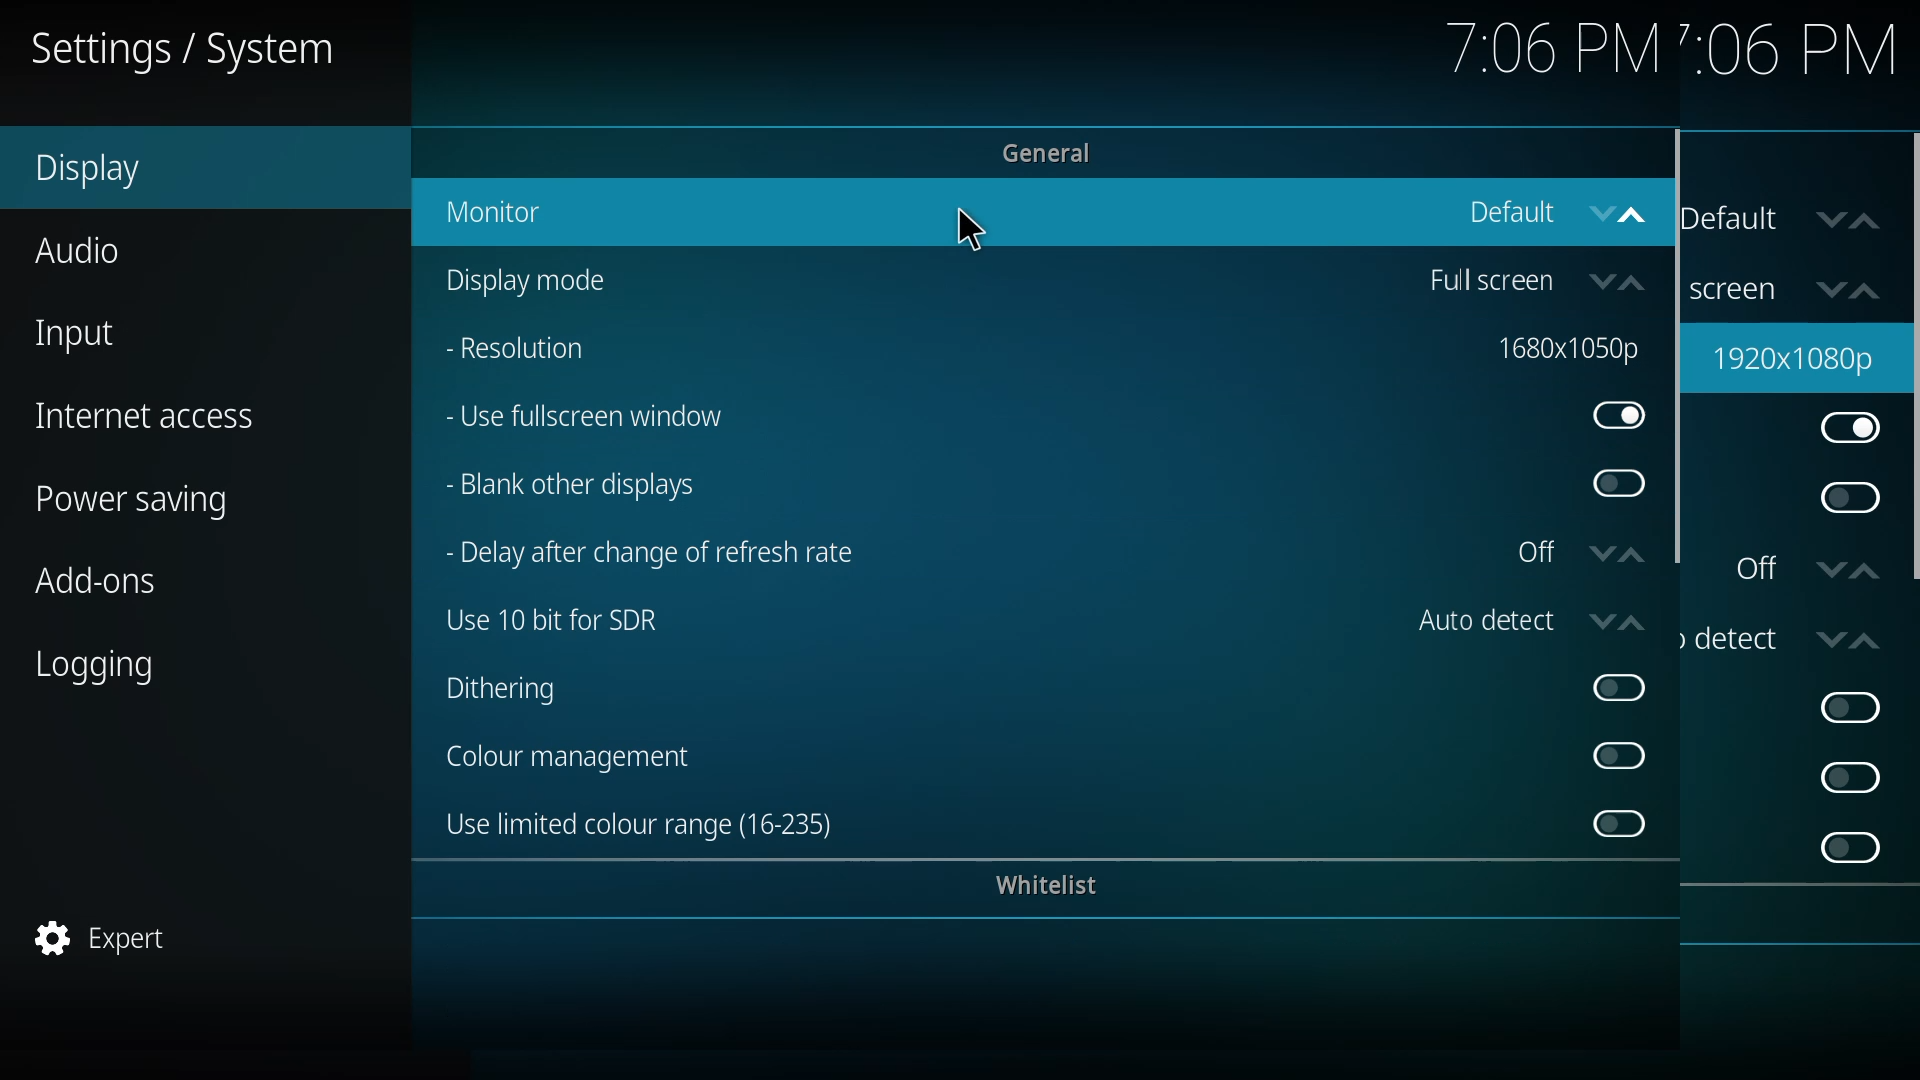 The height and width of the screenshot is (1080, 1920). I want to click on resolution changed, so click(1564, 346).